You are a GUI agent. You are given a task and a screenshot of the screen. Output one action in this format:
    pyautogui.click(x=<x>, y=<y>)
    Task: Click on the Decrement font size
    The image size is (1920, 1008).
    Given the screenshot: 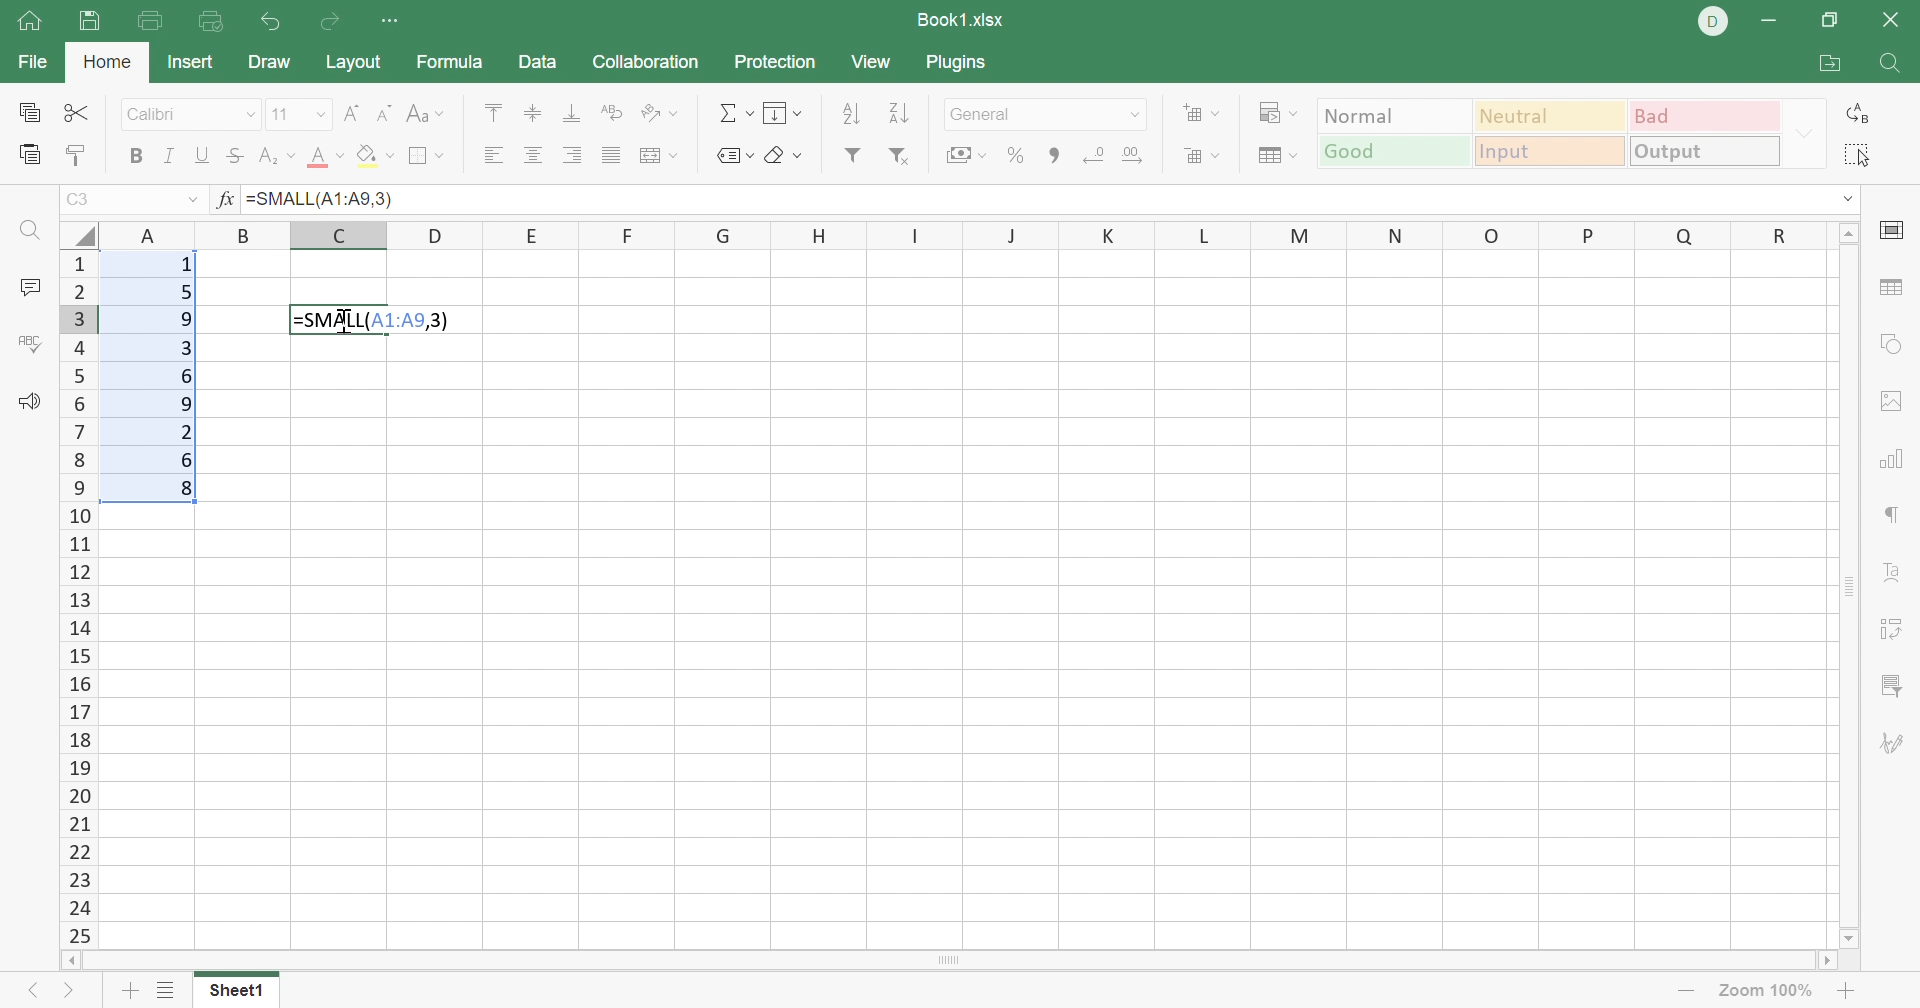 What is the action you would take?
    pyautogui.click(x=384, y=111)
    